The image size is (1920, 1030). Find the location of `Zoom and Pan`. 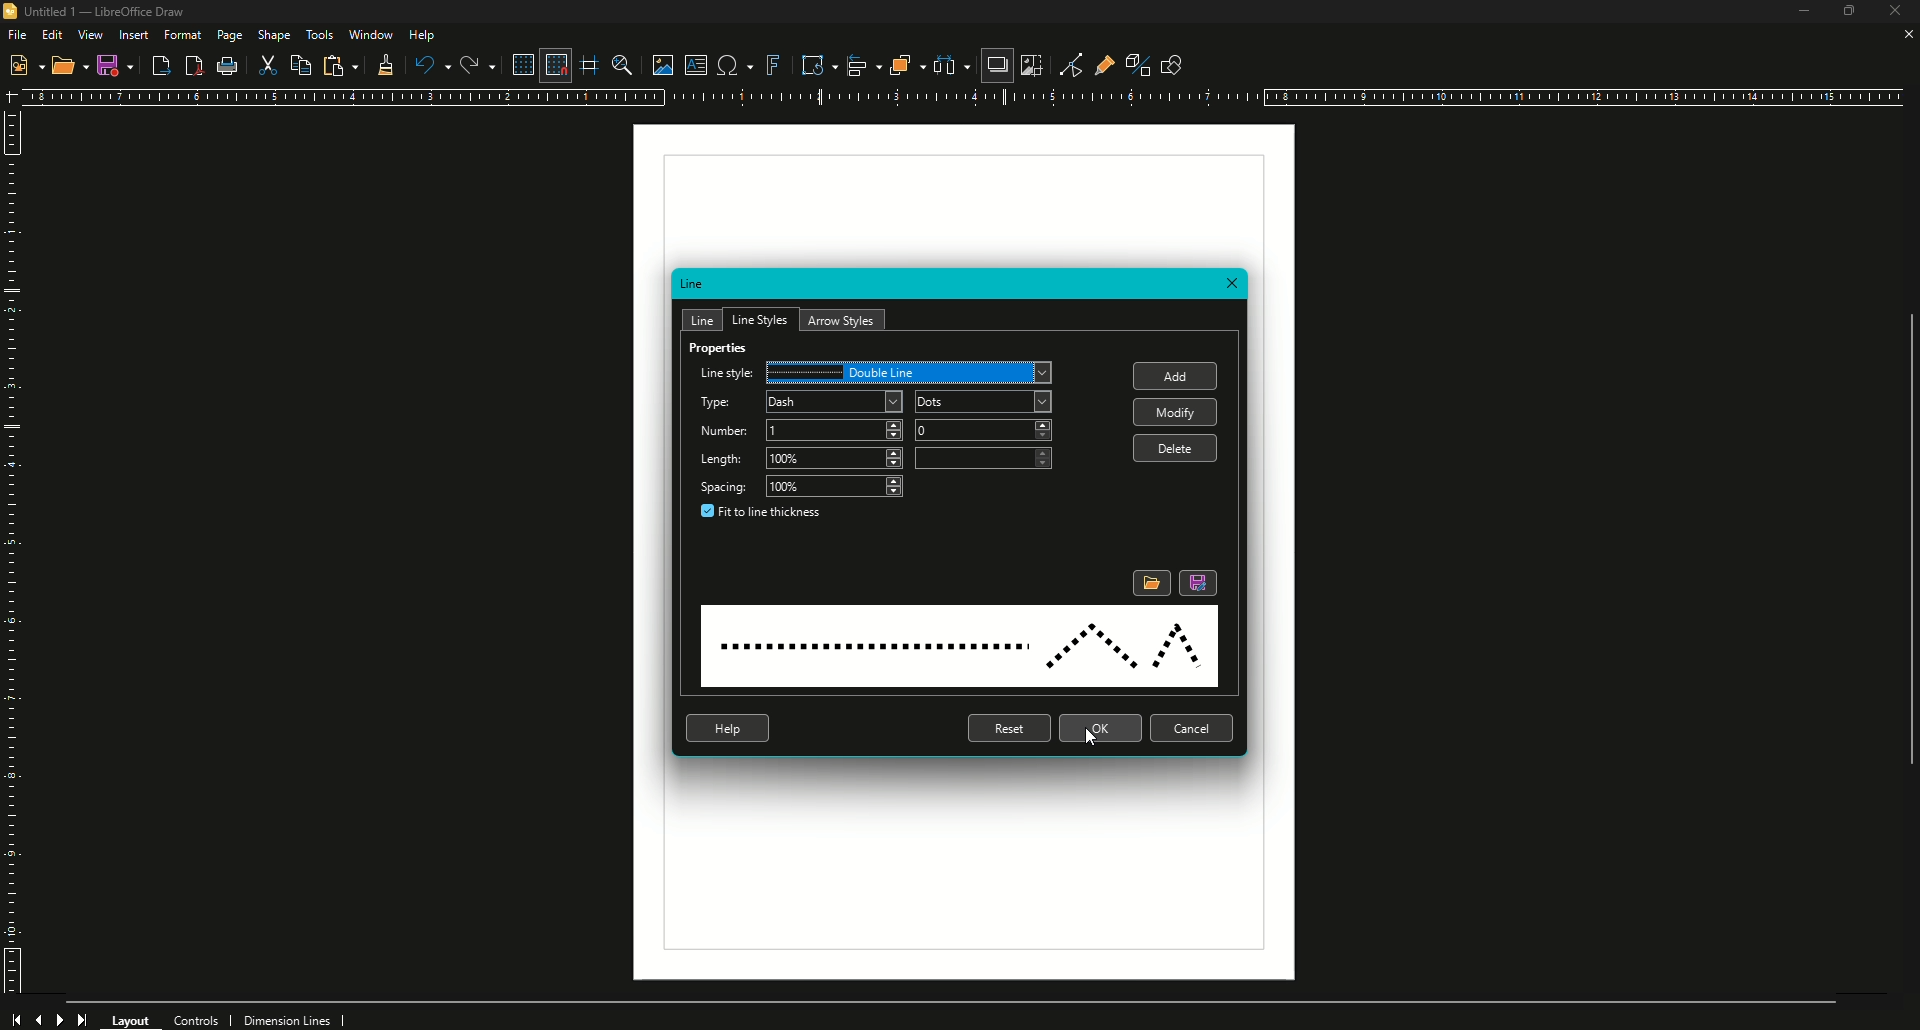

Zoom and Pan is located at coordinates (620, 64).